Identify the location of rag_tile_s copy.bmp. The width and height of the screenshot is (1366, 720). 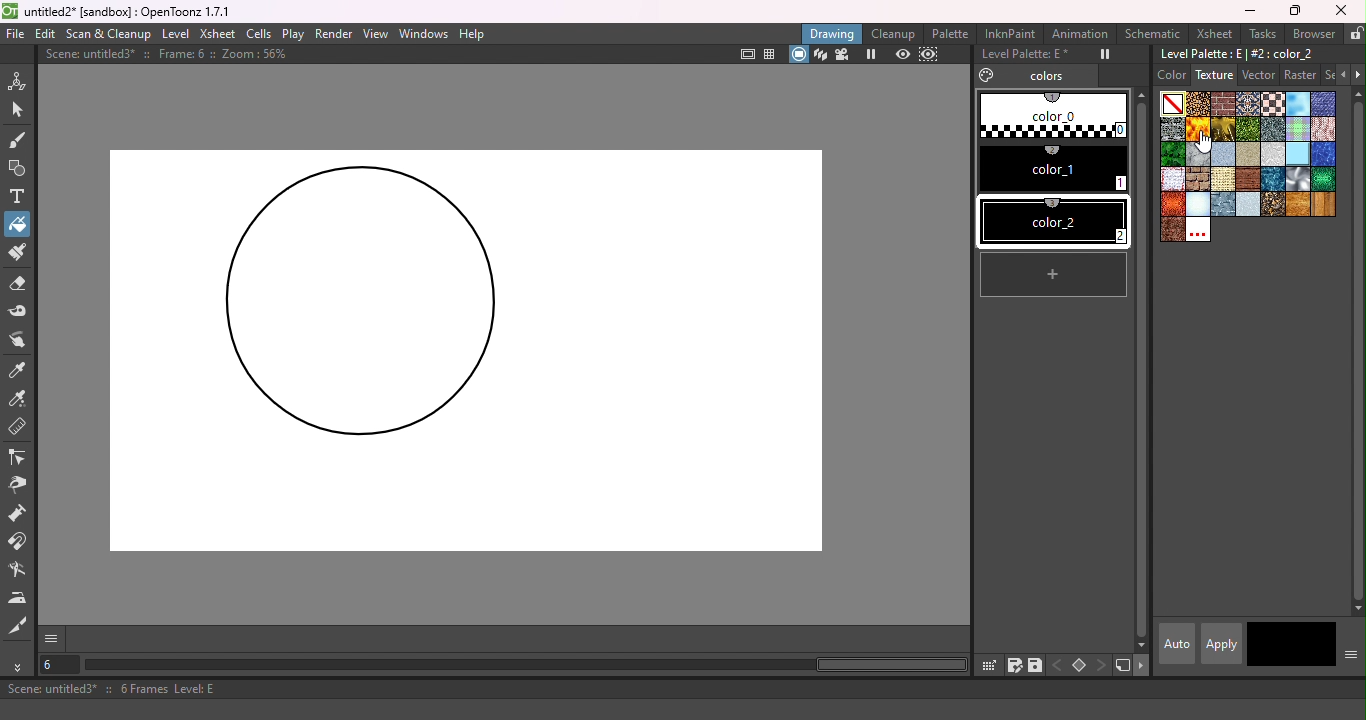
(1172, 180).